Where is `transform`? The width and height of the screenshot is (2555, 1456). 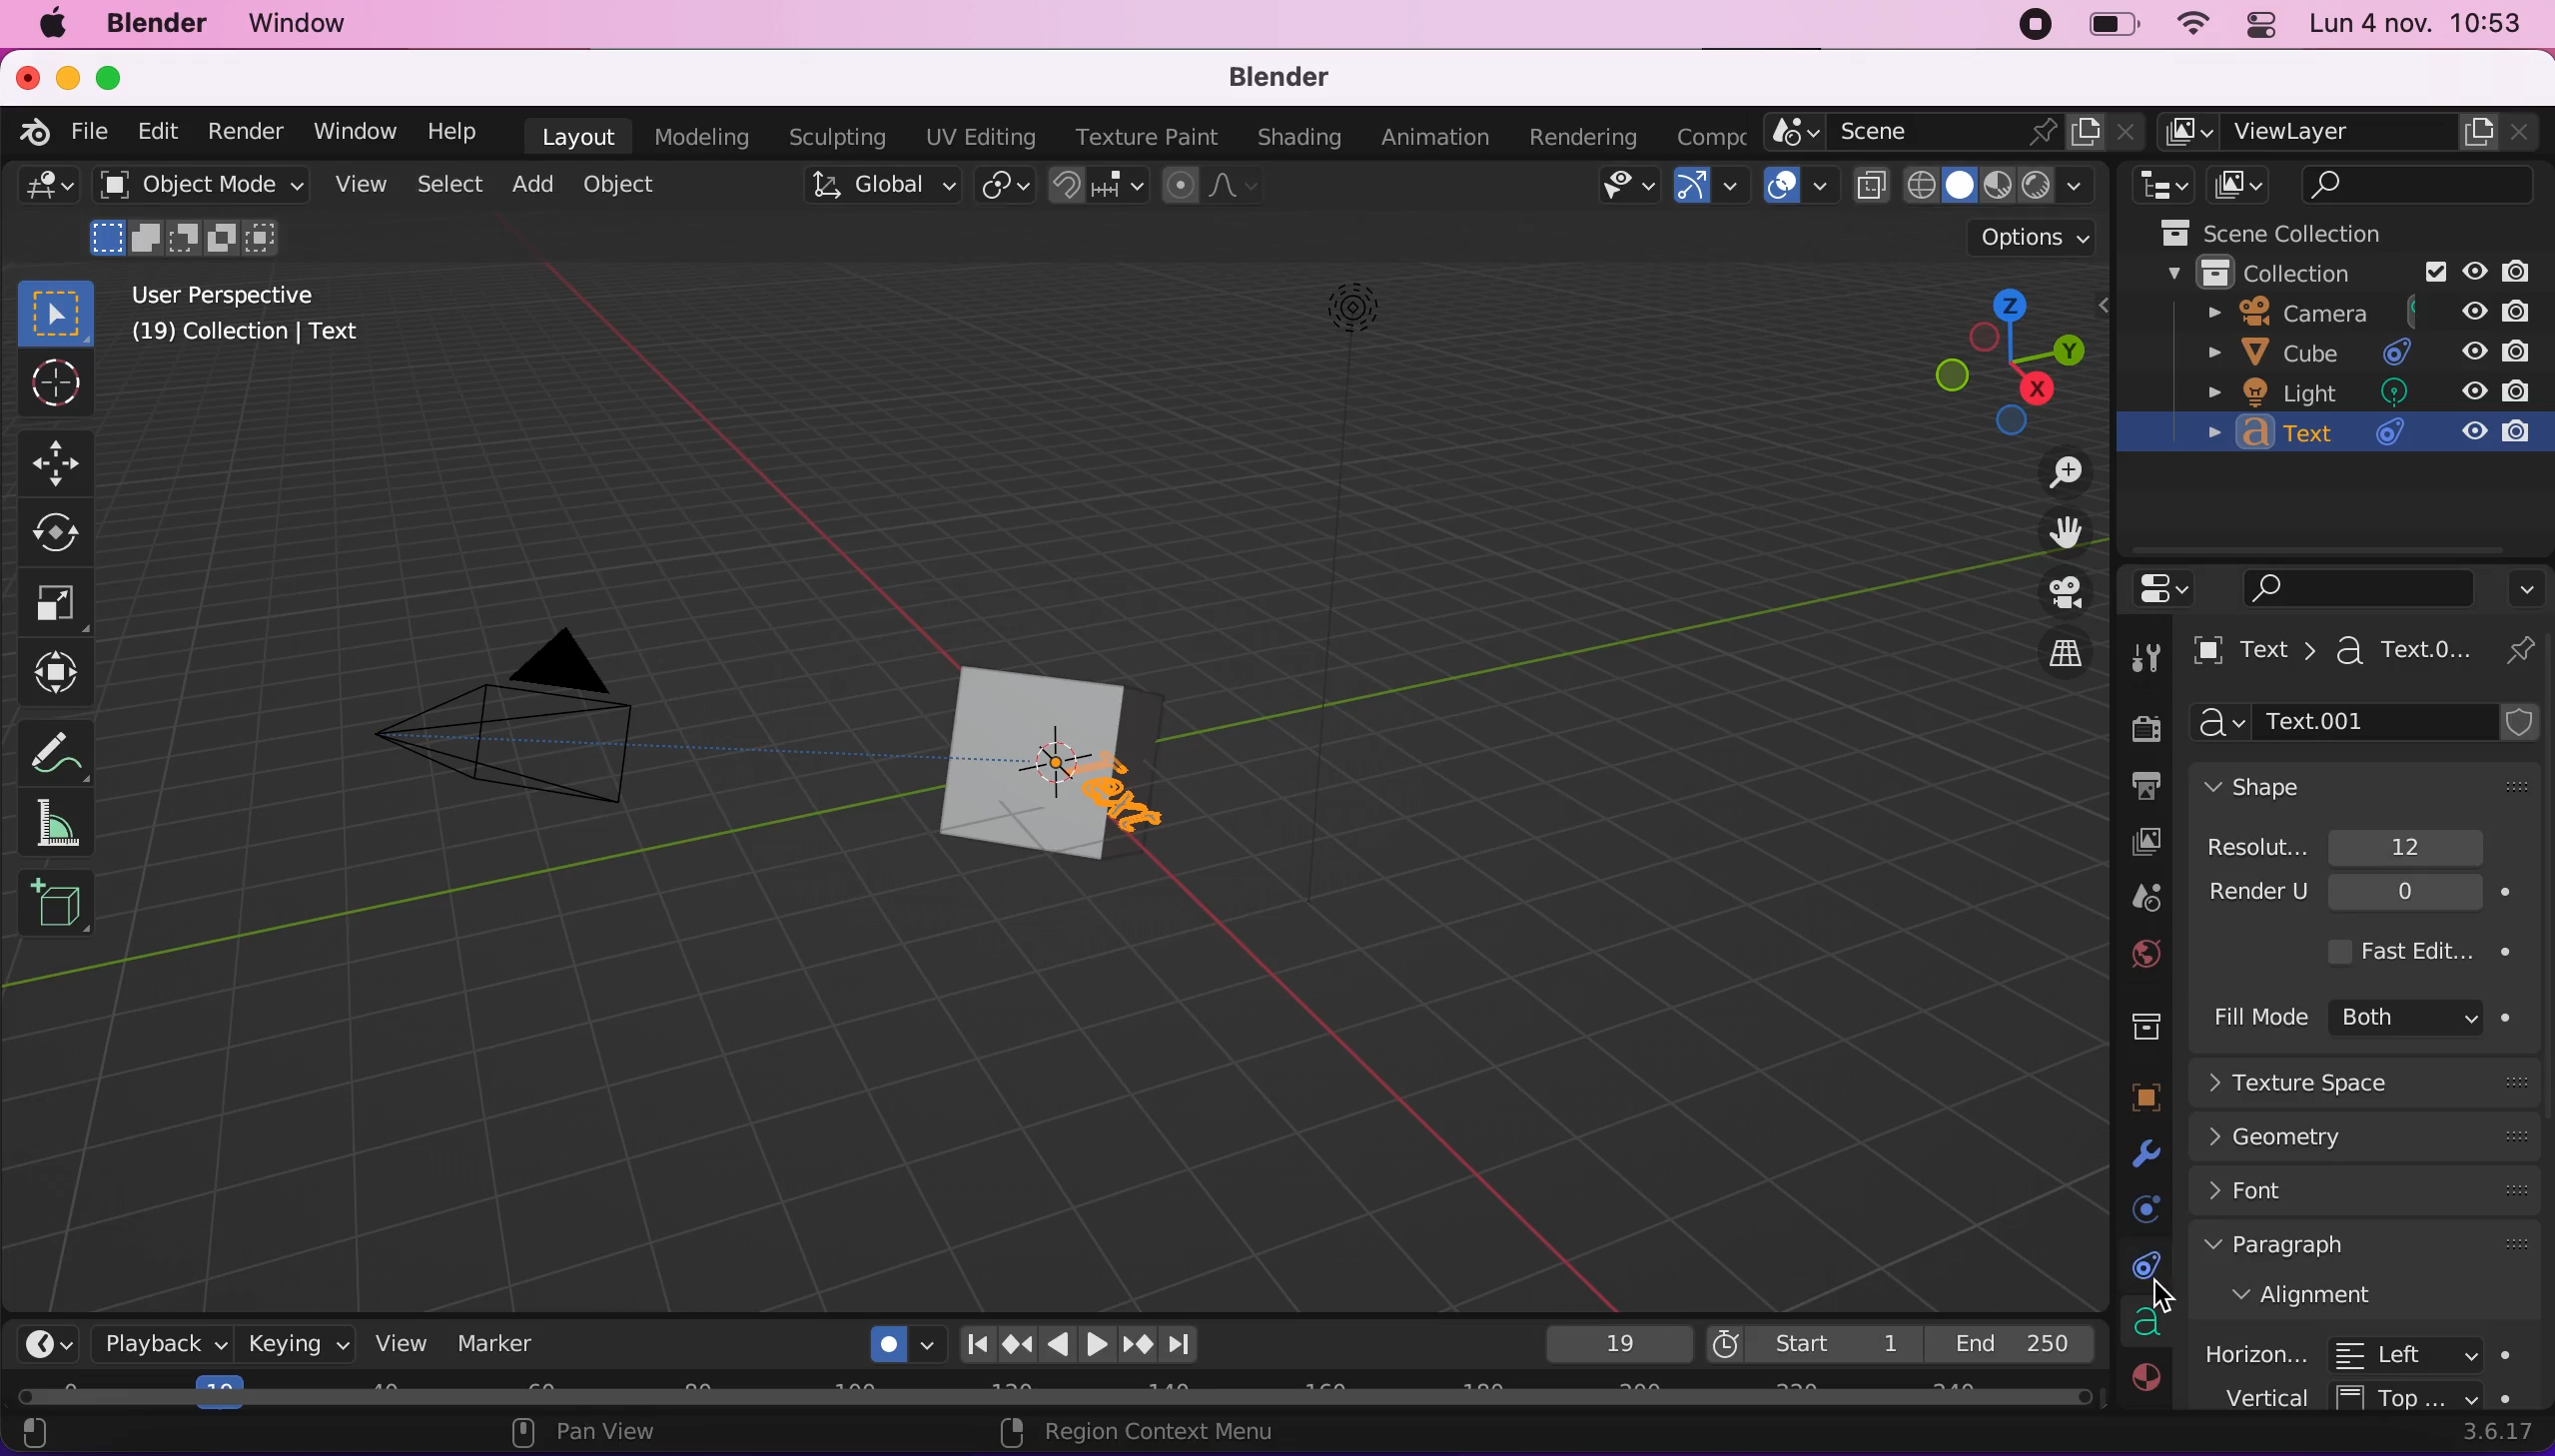 transform is located at coordinates (54, 676).